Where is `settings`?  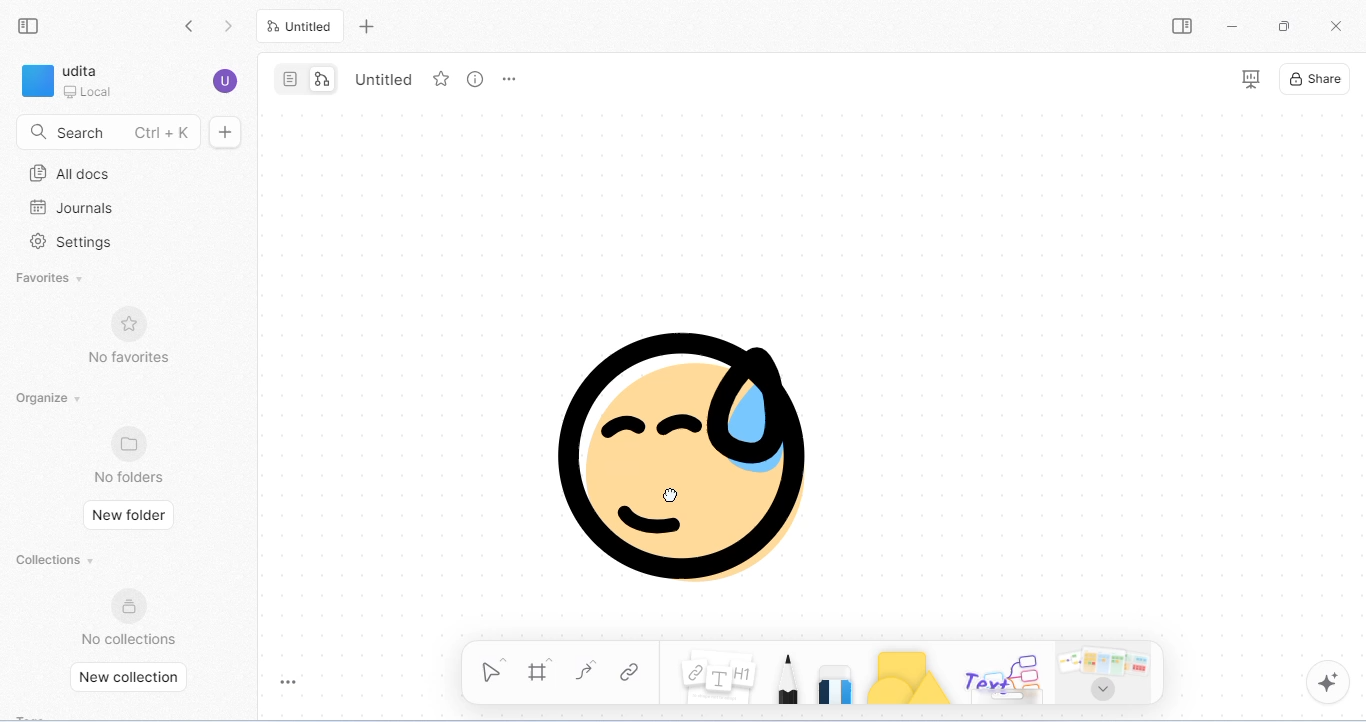
settings is located at coordinates (75, 243).